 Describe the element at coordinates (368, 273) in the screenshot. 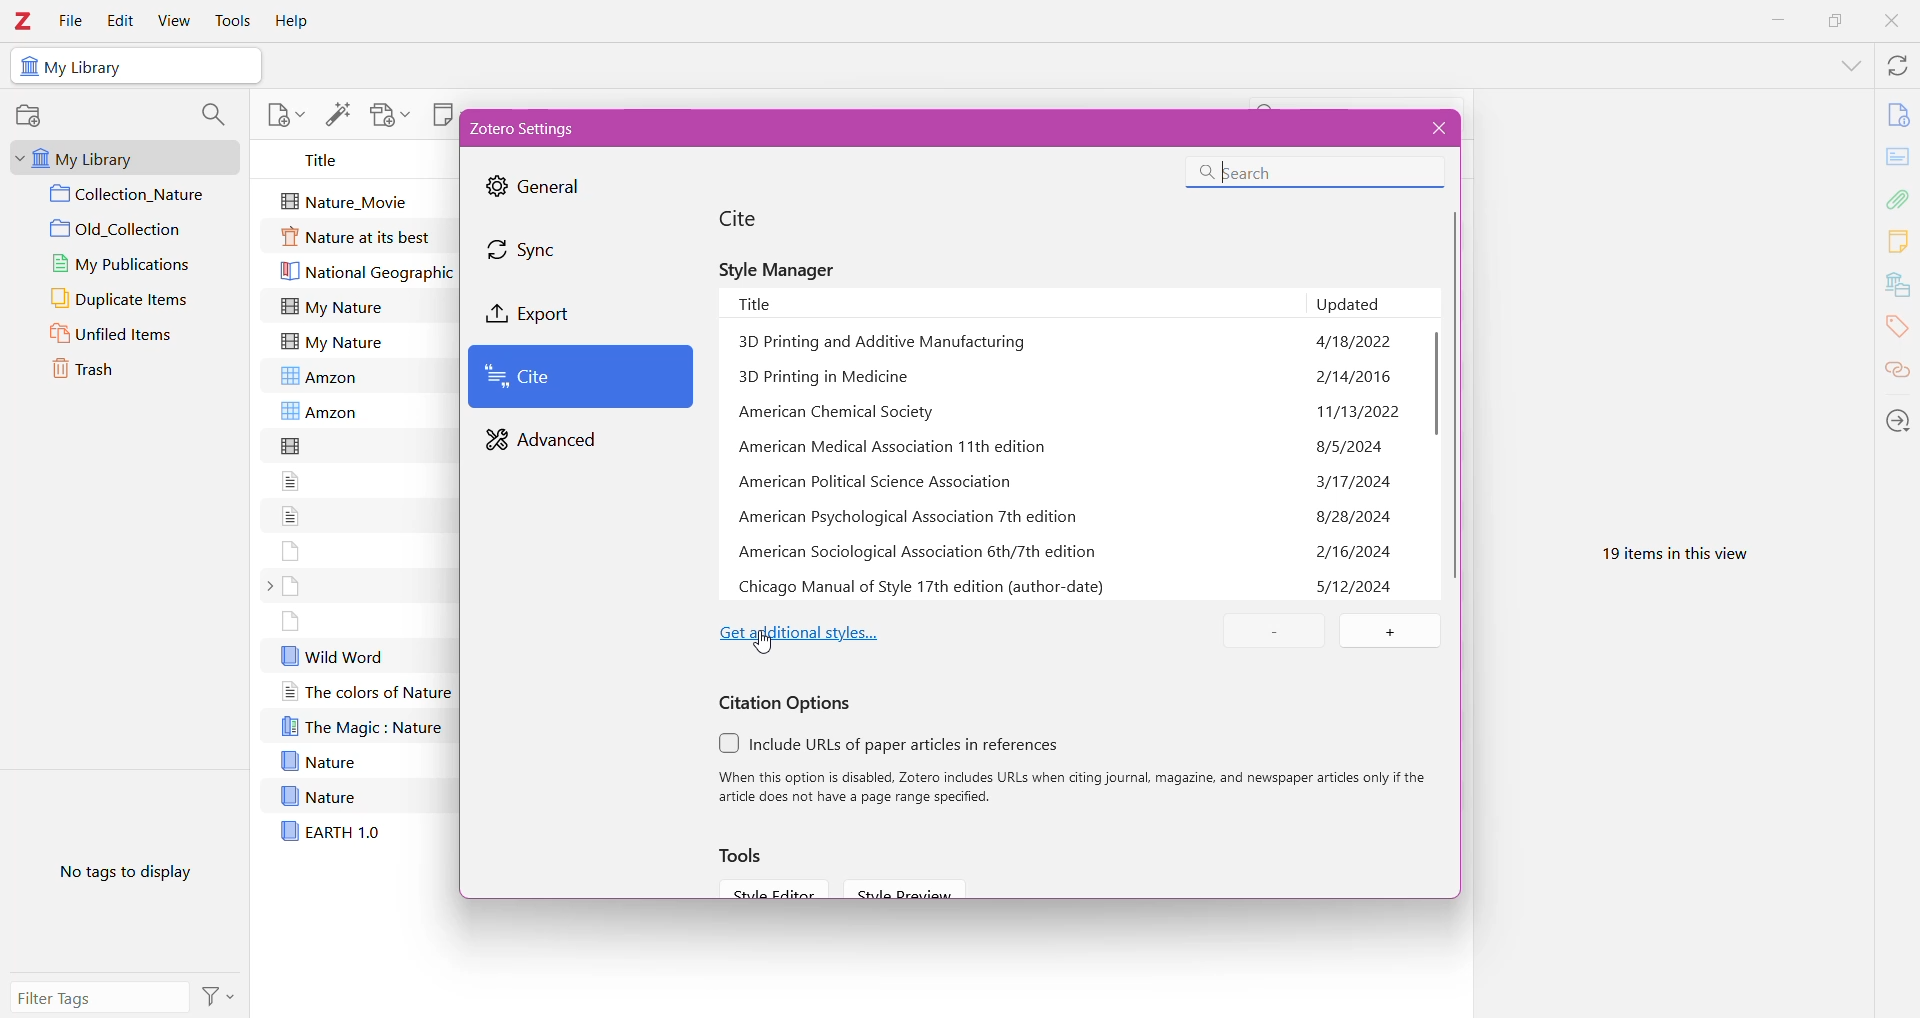

I see `National Geographic` at that location.